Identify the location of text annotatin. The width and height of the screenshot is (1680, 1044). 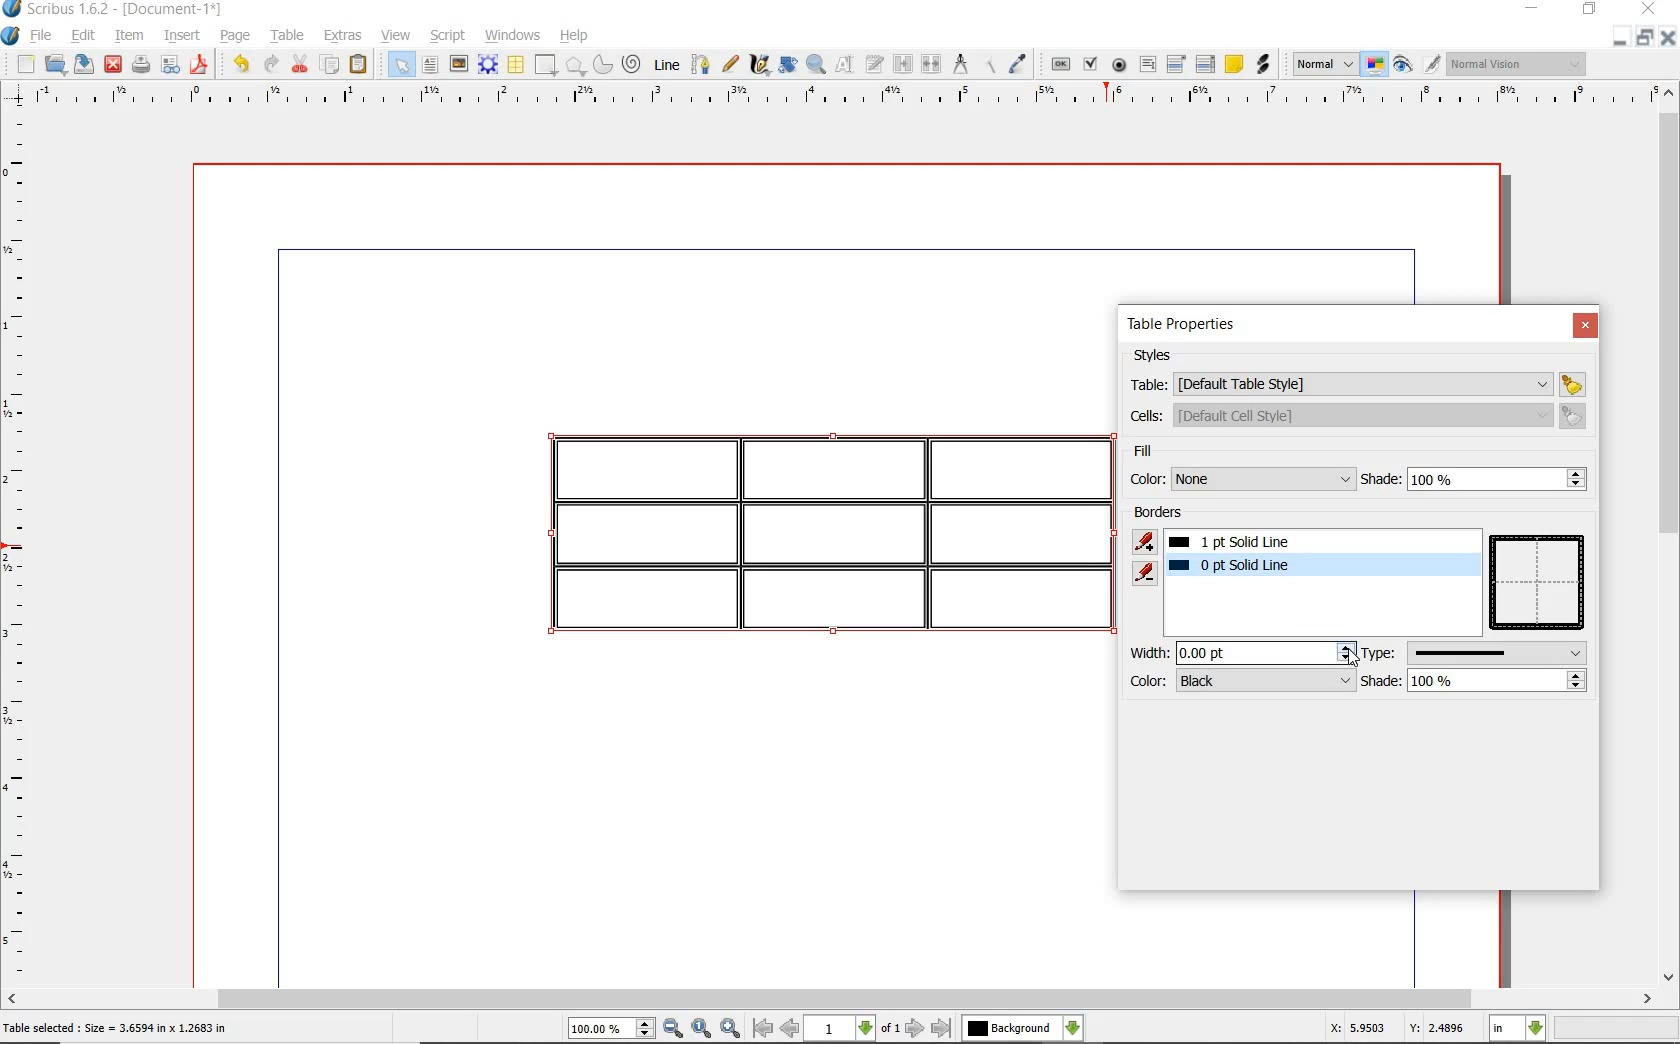
(1234, 63).